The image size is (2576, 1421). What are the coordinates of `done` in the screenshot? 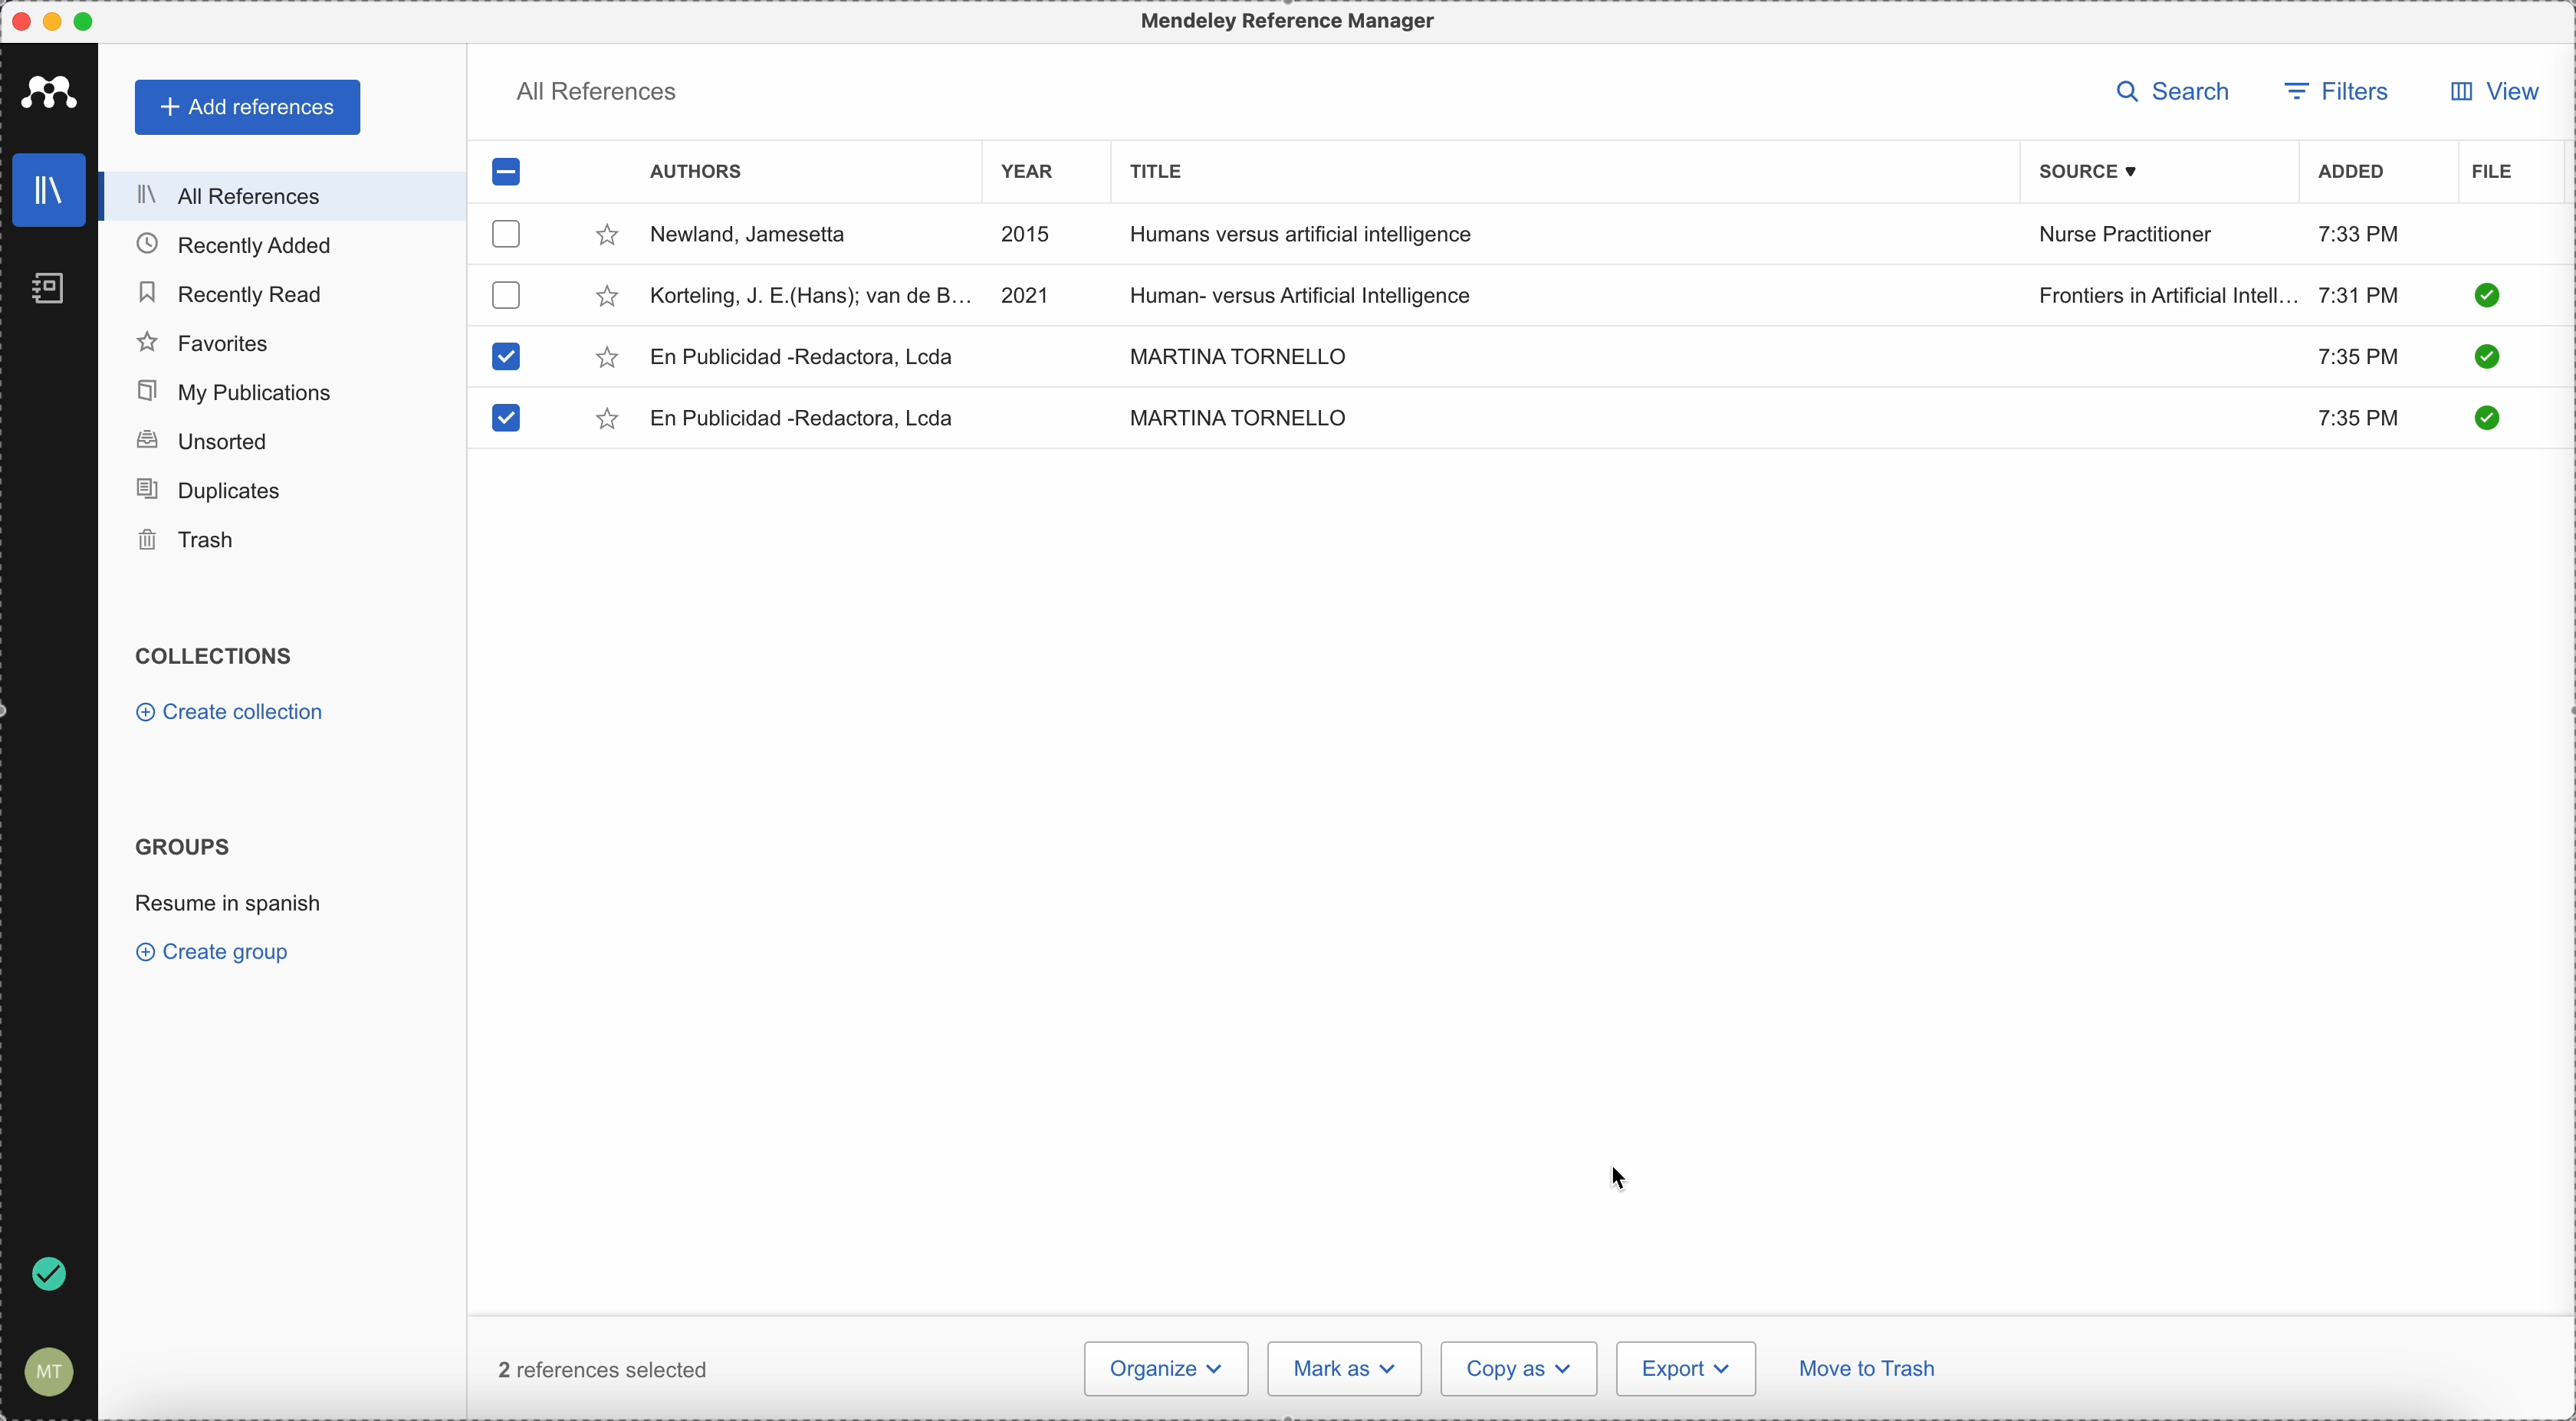 It's located at (48, 1276).